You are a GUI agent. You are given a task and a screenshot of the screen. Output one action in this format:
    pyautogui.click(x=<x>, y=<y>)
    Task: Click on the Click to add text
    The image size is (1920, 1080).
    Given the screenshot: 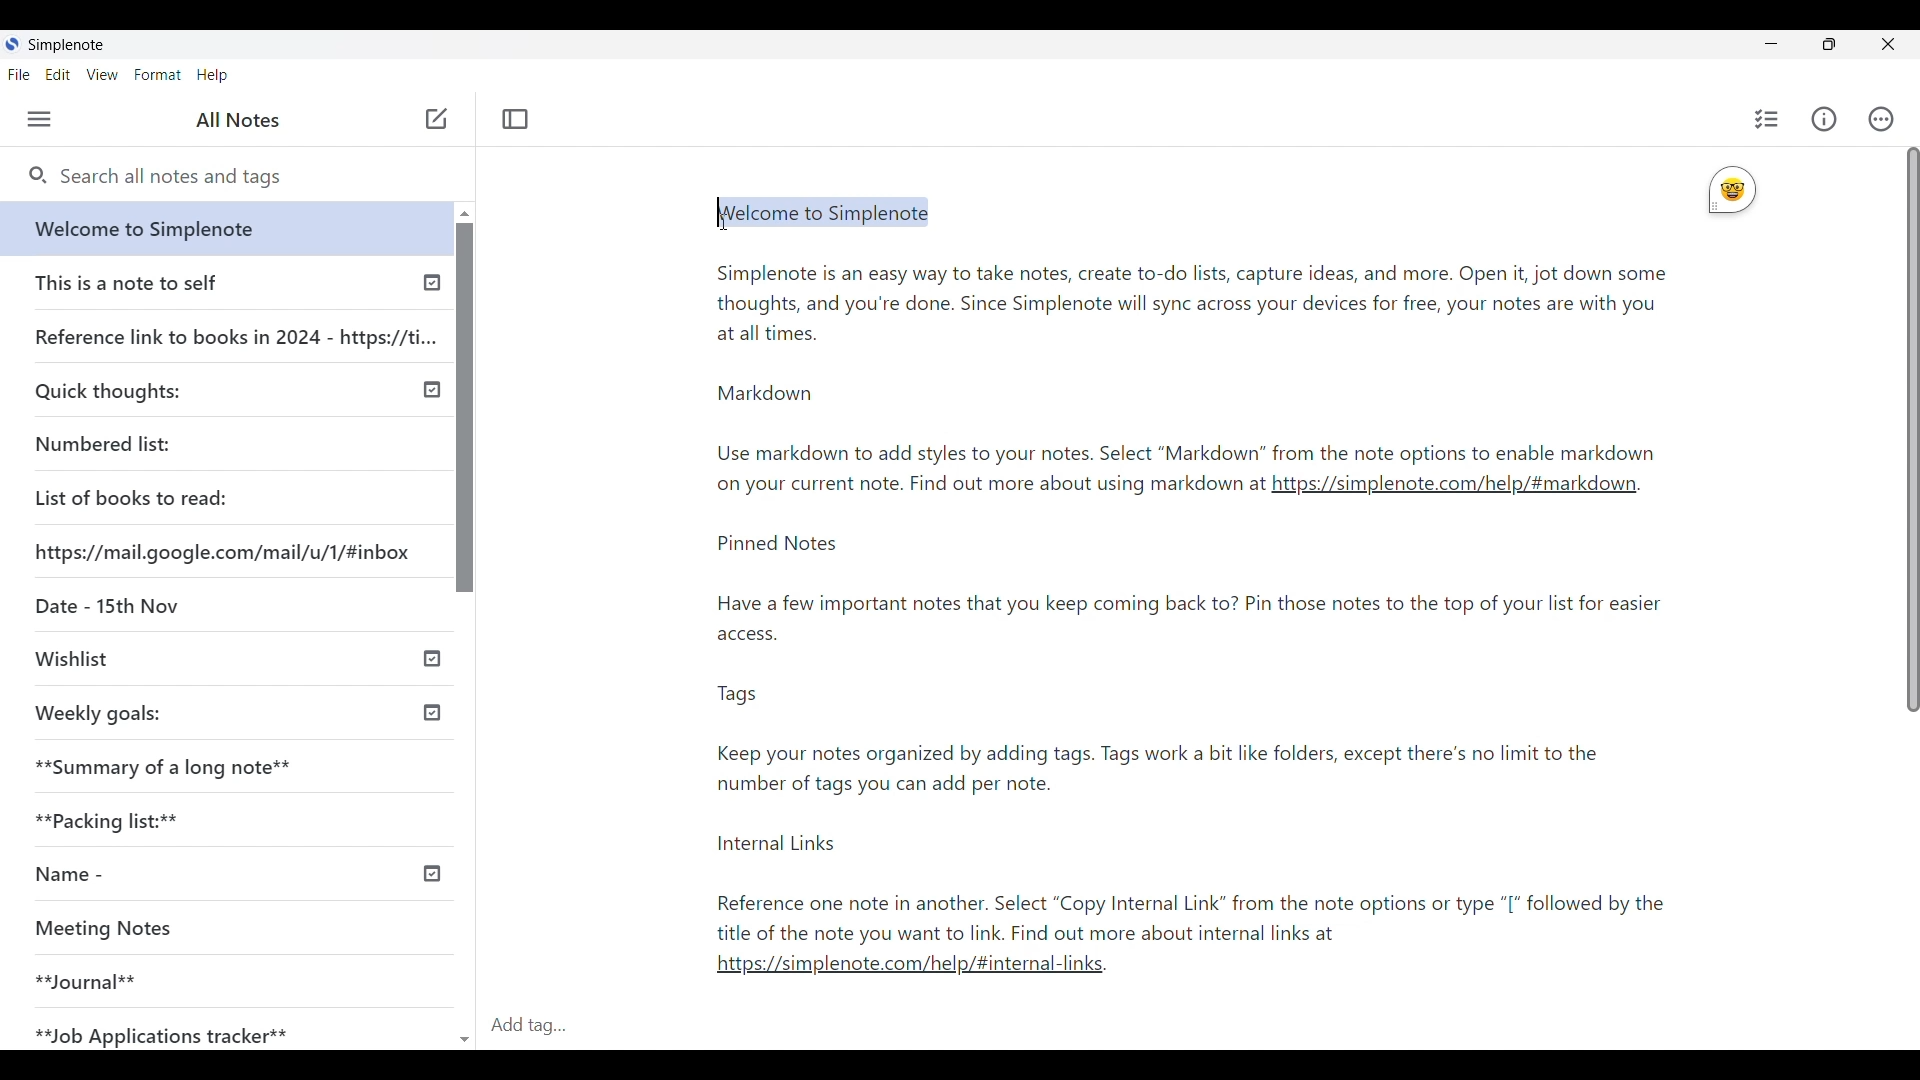 What is the action you would take?
    pyautogui.click(x=437, y=119)
    